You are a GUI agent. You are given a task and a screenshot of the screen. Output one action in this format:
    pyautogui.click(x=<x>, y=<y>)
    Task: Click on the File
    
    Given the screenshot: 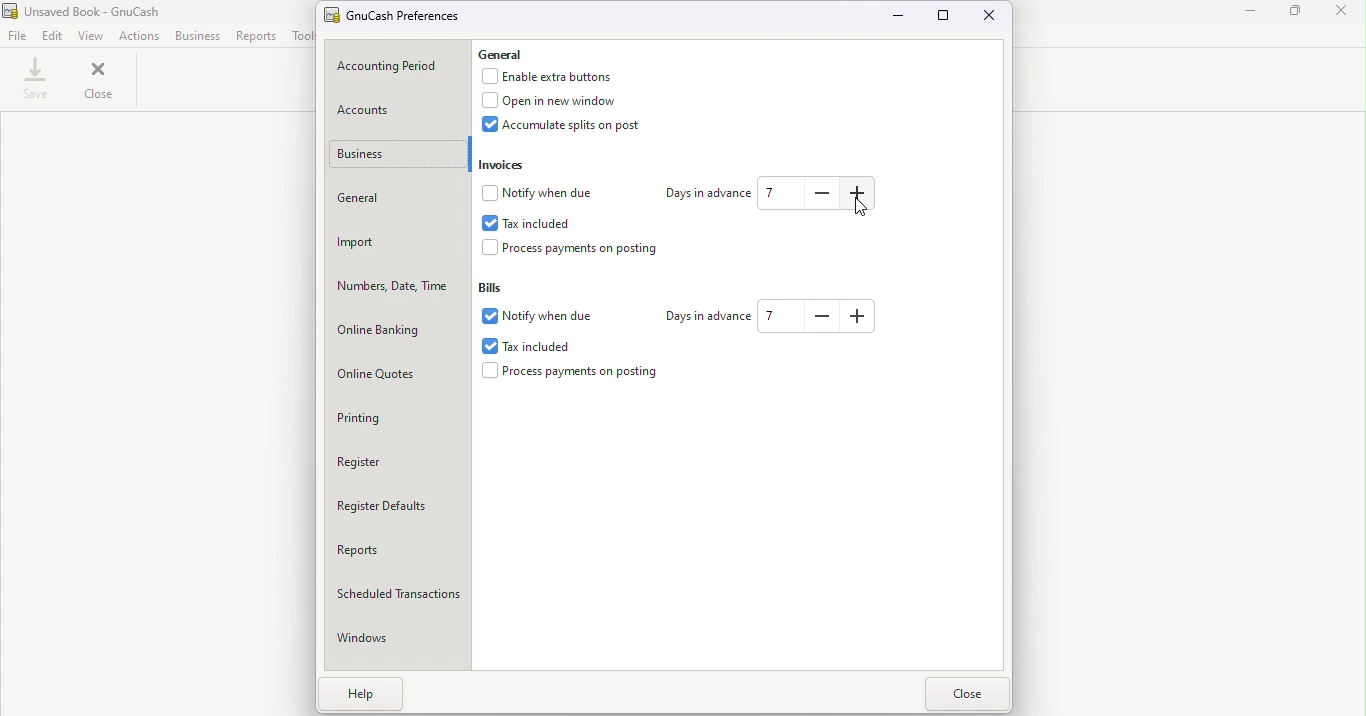 What is the action you would take?
    pyautogui.click(x=17, y=36)
    